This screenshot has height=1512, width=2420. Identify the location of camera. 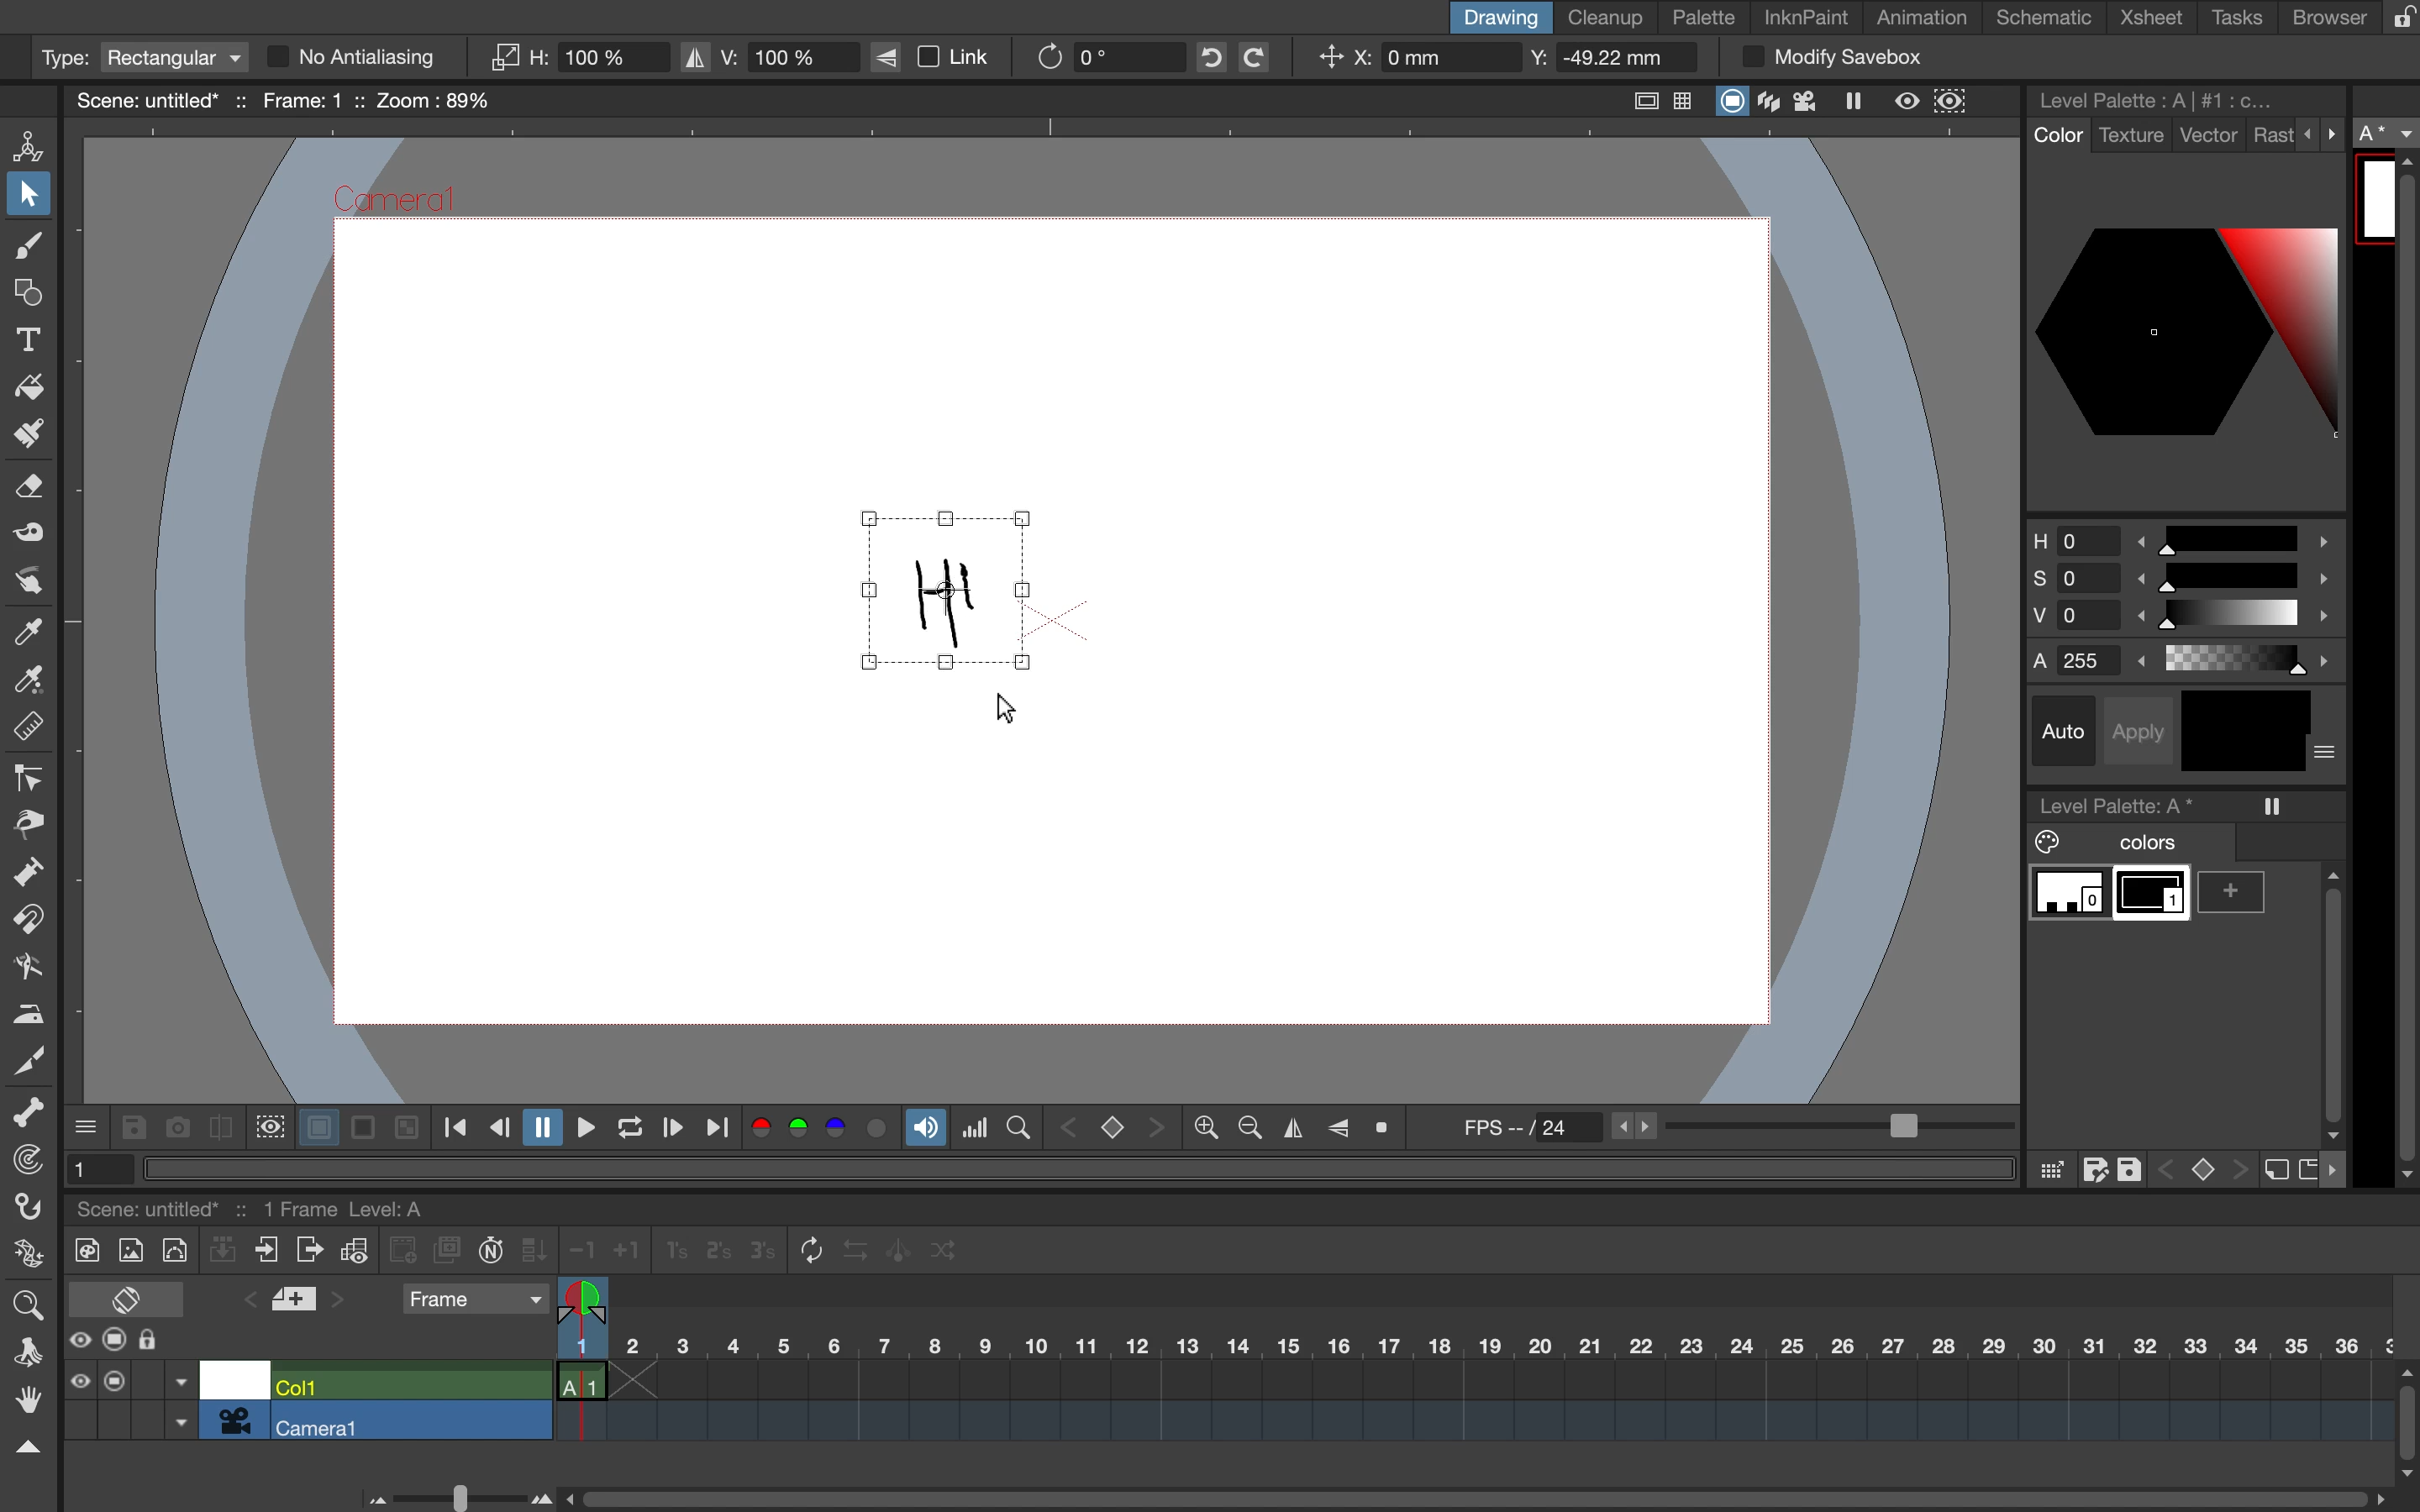
(235, 1420).